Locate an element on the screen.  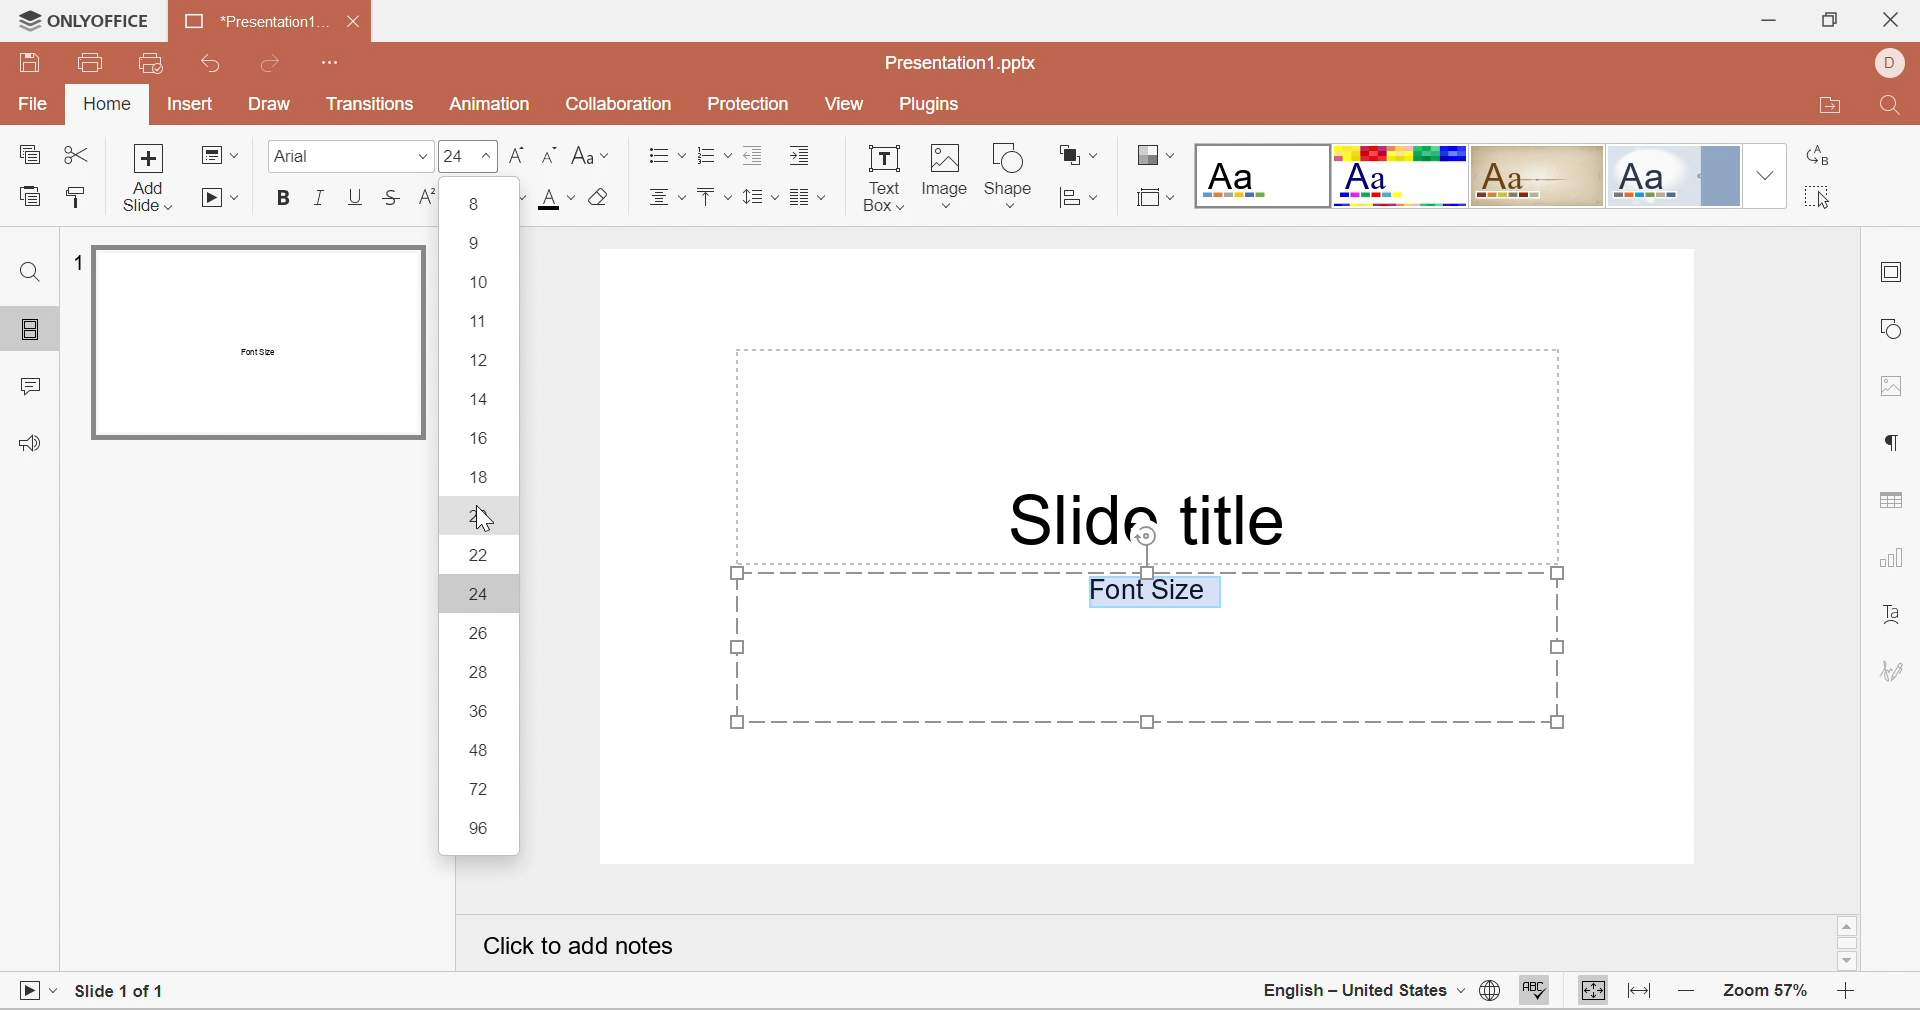
Decrease indent is located at coordinates (753, 157).